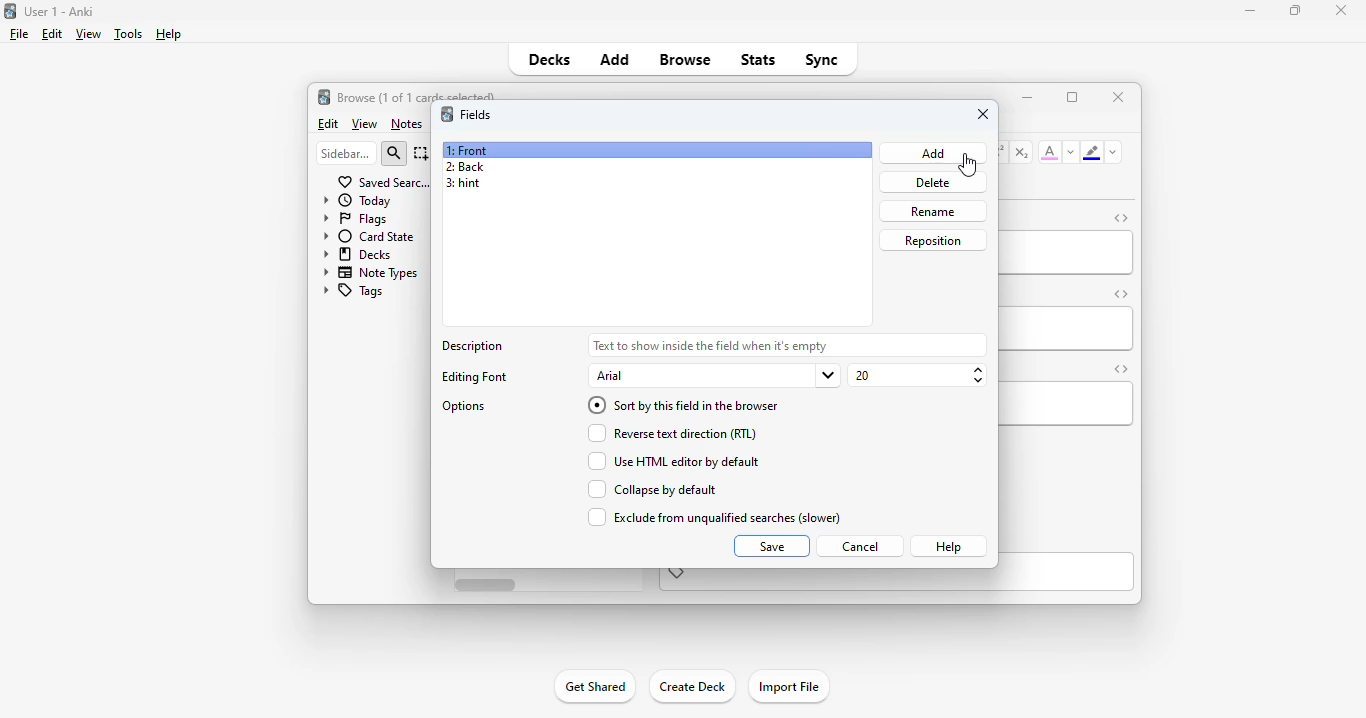 Image resolution: width=1366 pixels, height=718 pixels. Describe the element at coordinates (352, 292) in the screenshot. I see `tags` at that location.